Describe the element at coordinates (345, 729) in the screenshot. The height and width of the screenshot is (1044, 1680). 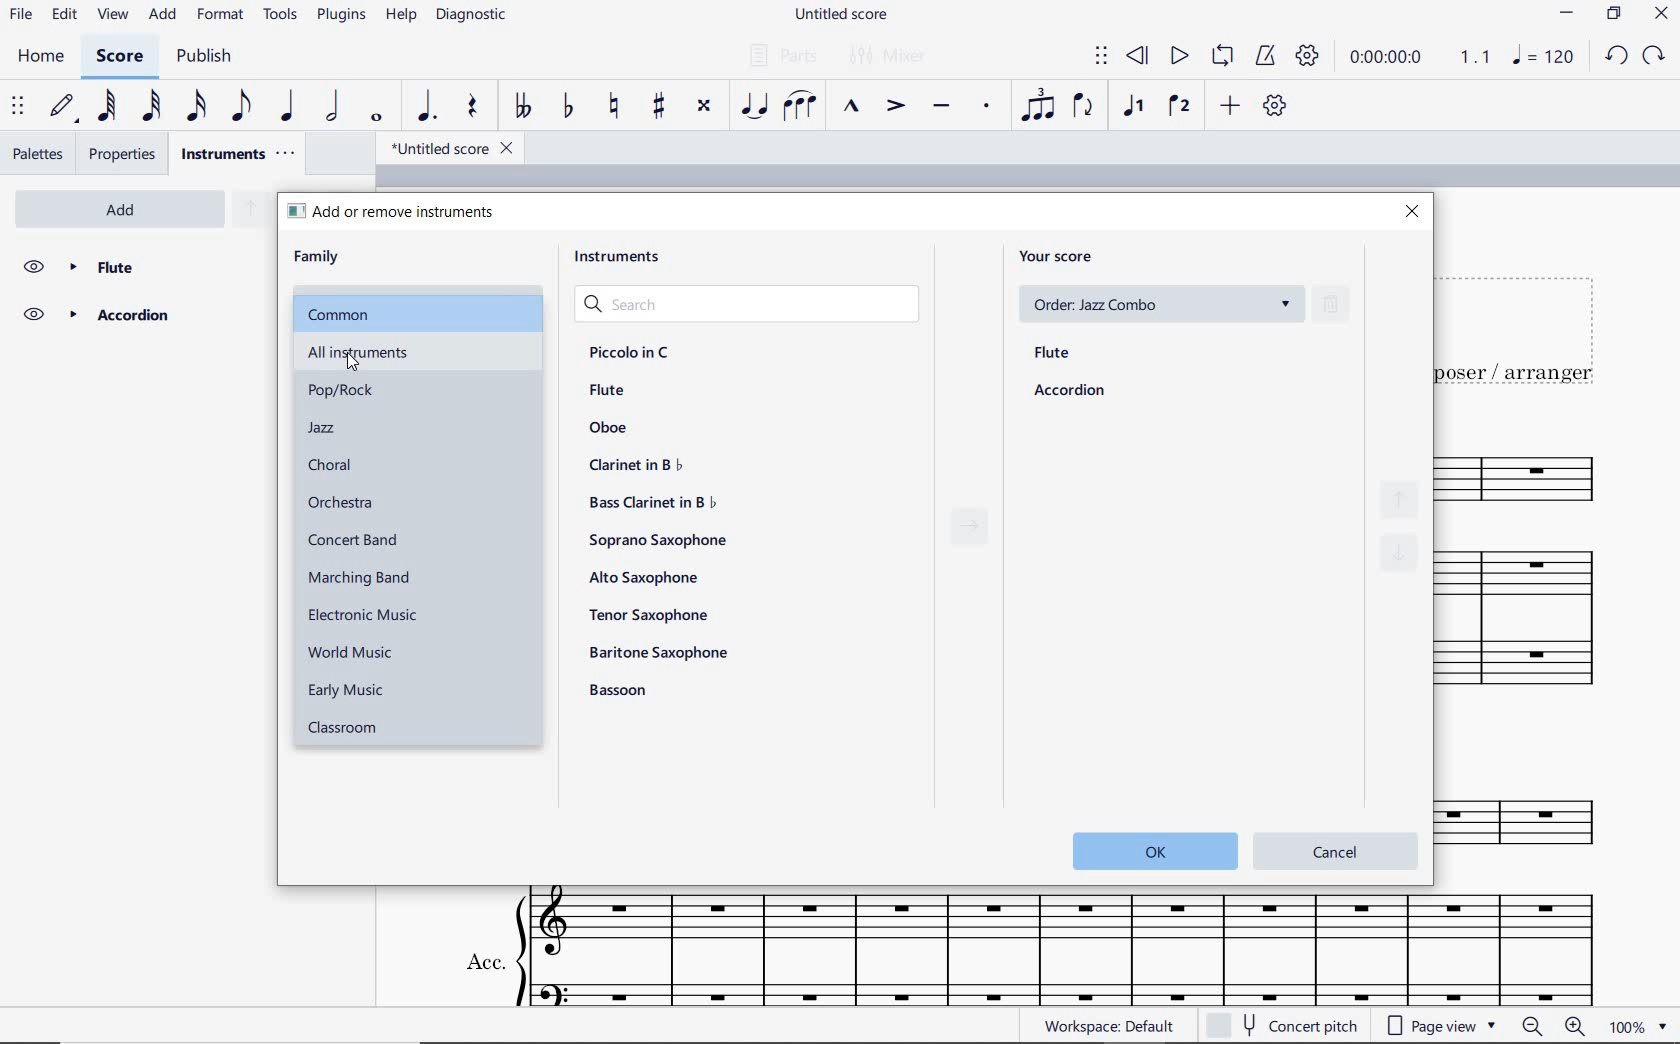
I see `classroom` at that location.